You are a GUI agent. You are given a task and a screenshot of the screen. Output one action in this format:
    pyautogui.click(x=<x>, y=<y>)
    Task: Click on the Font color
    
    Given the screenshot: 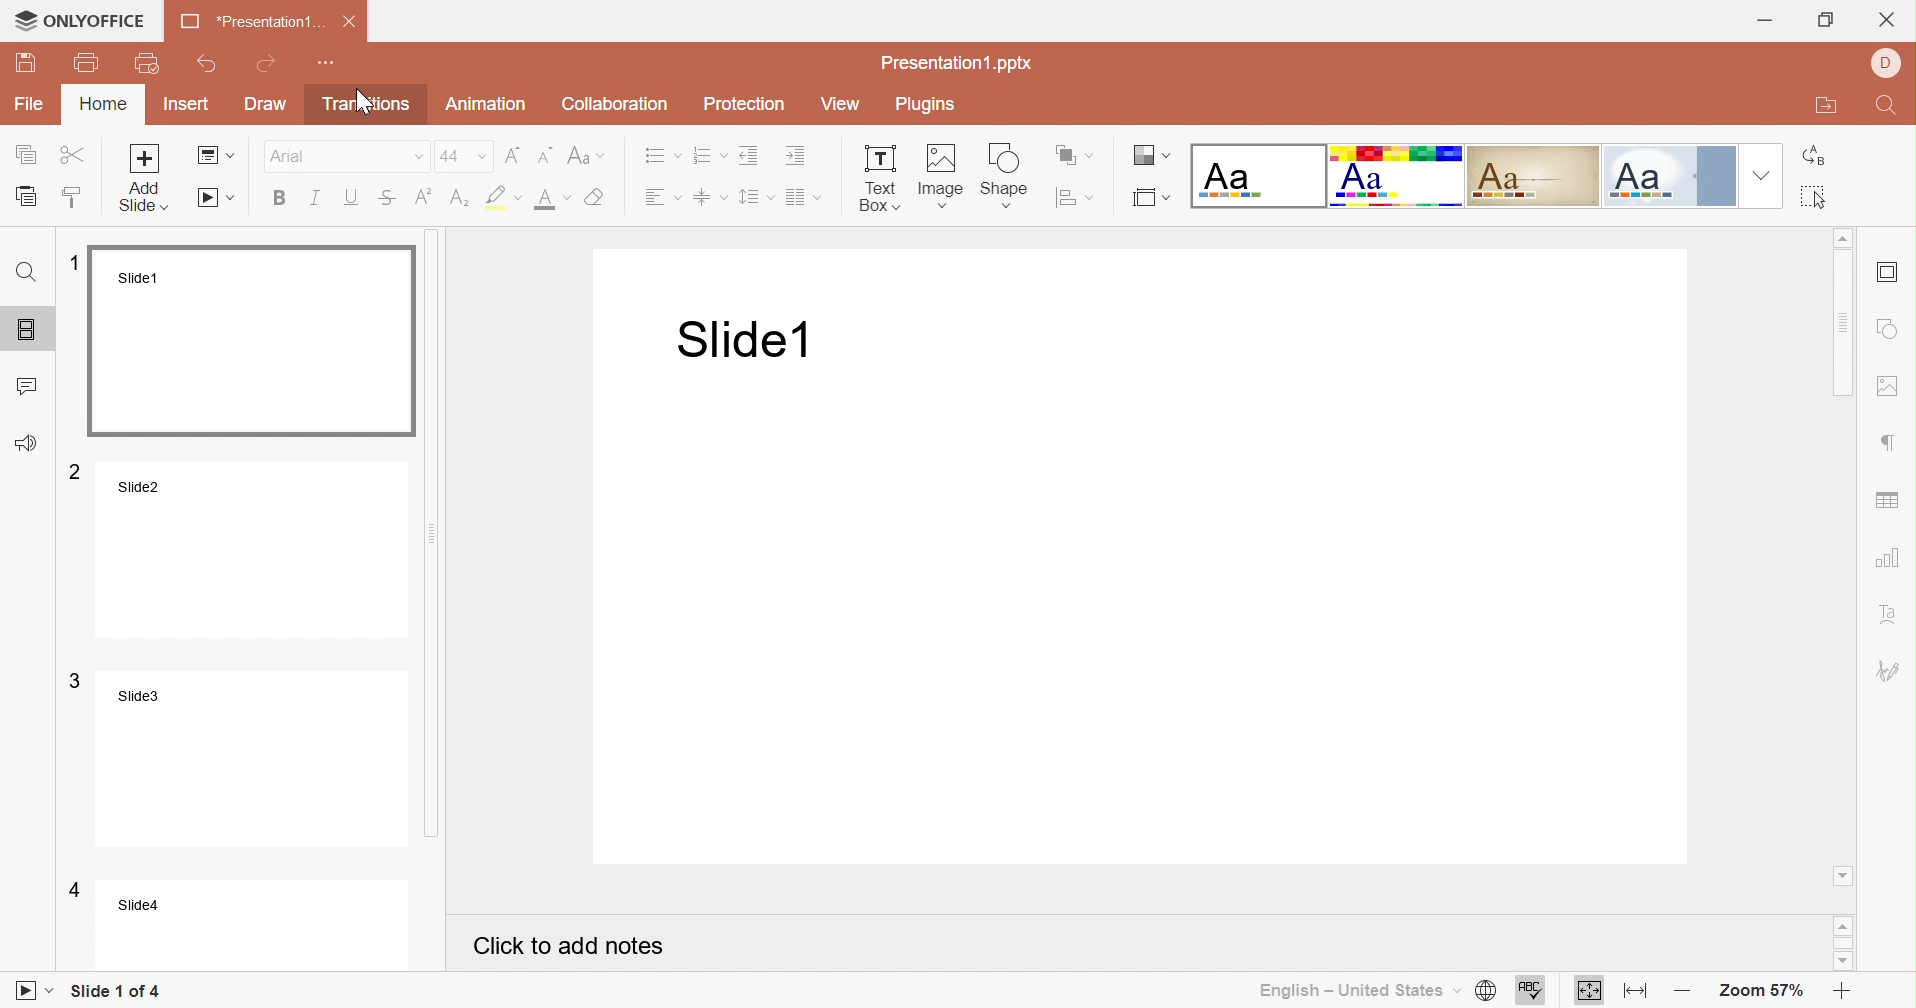 What is the action you would take?
    pyautogui.click(x=551, y=202)
    